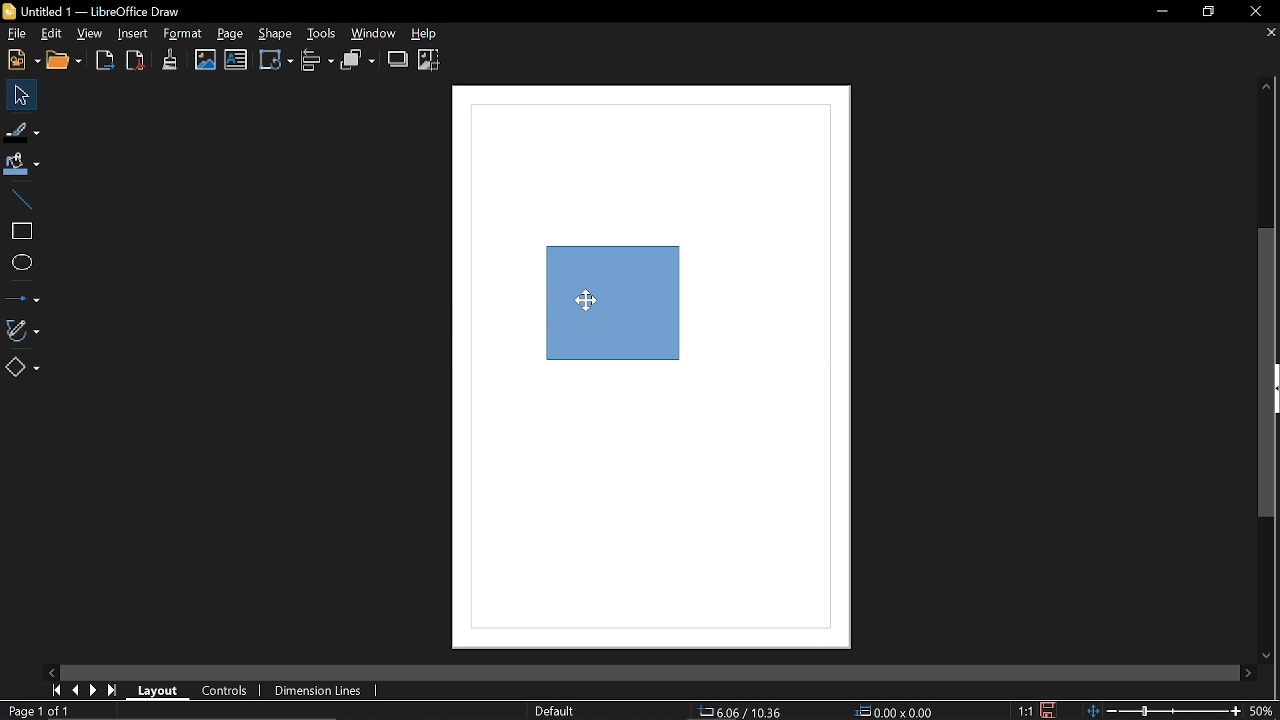 The image size is (1280, 720). Describe the element at coordinates (64, 61) in the screenshot. I see `Open` at that location.